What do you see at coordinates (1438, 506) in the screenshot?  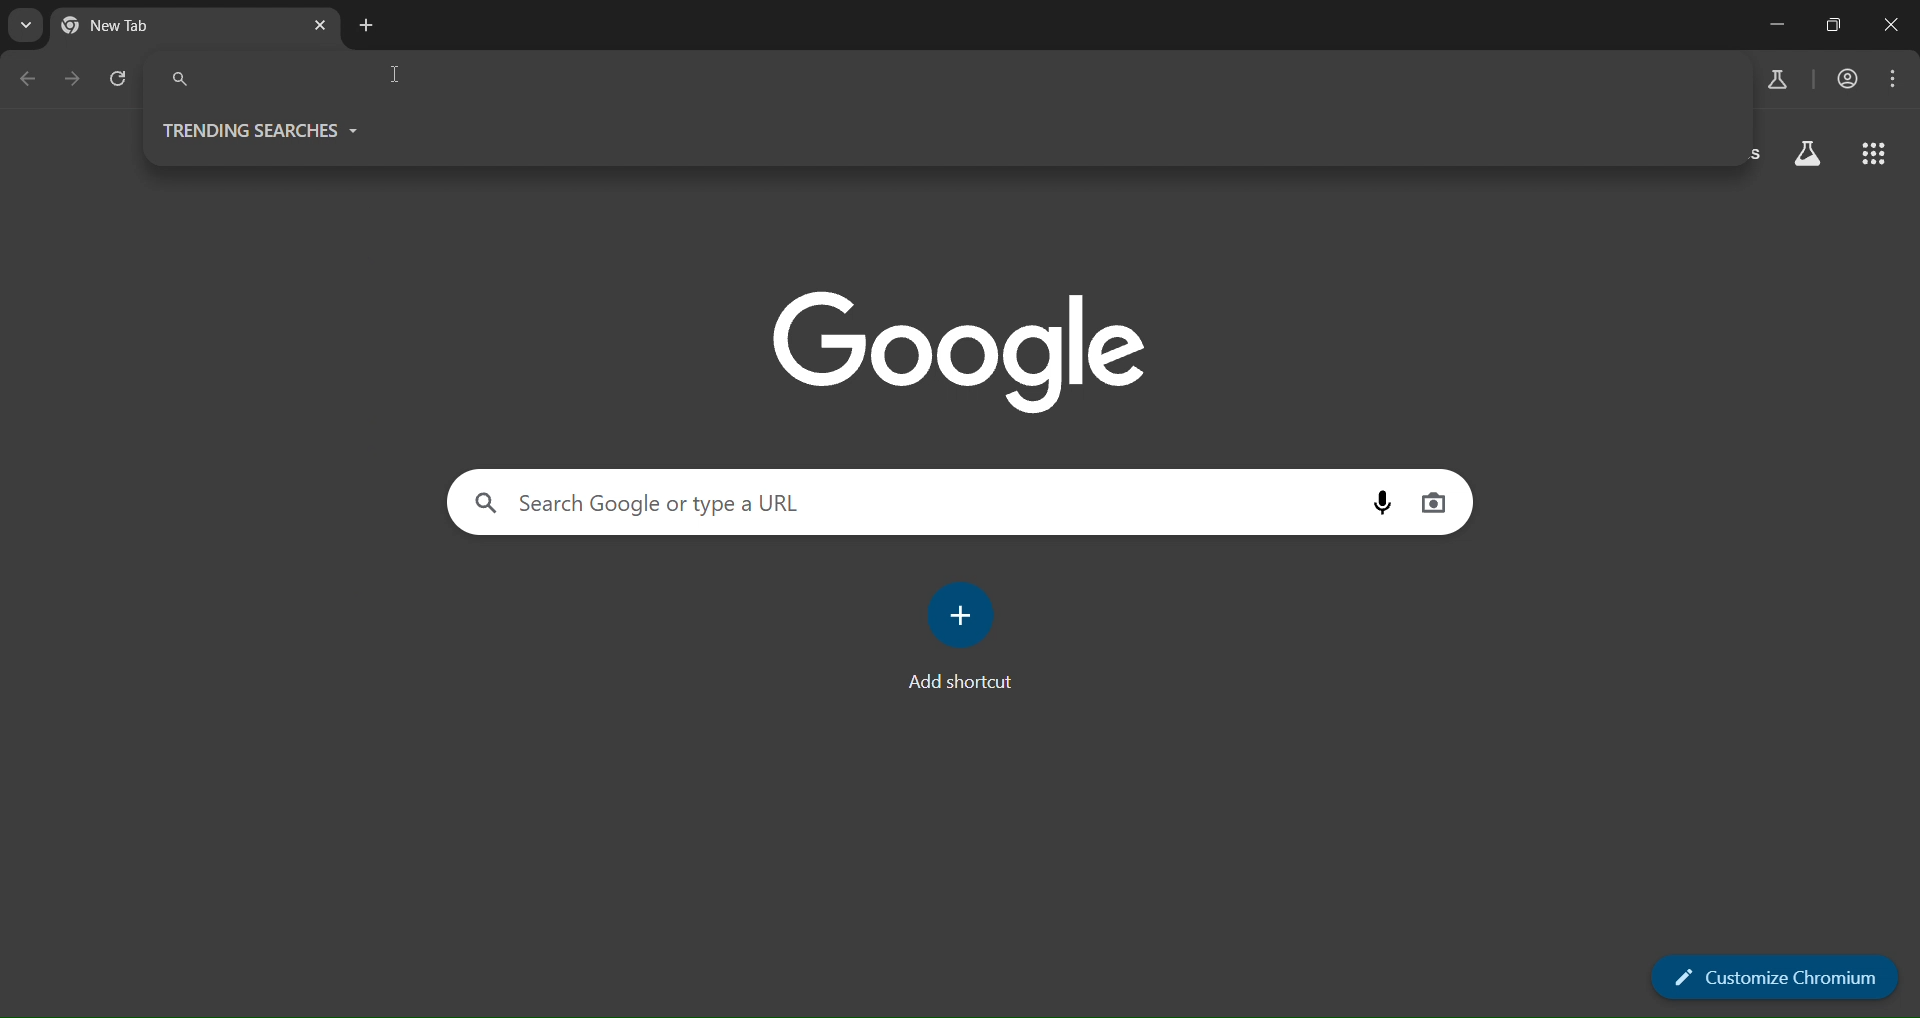 I see `image search` at bounding box center [1438, 506].